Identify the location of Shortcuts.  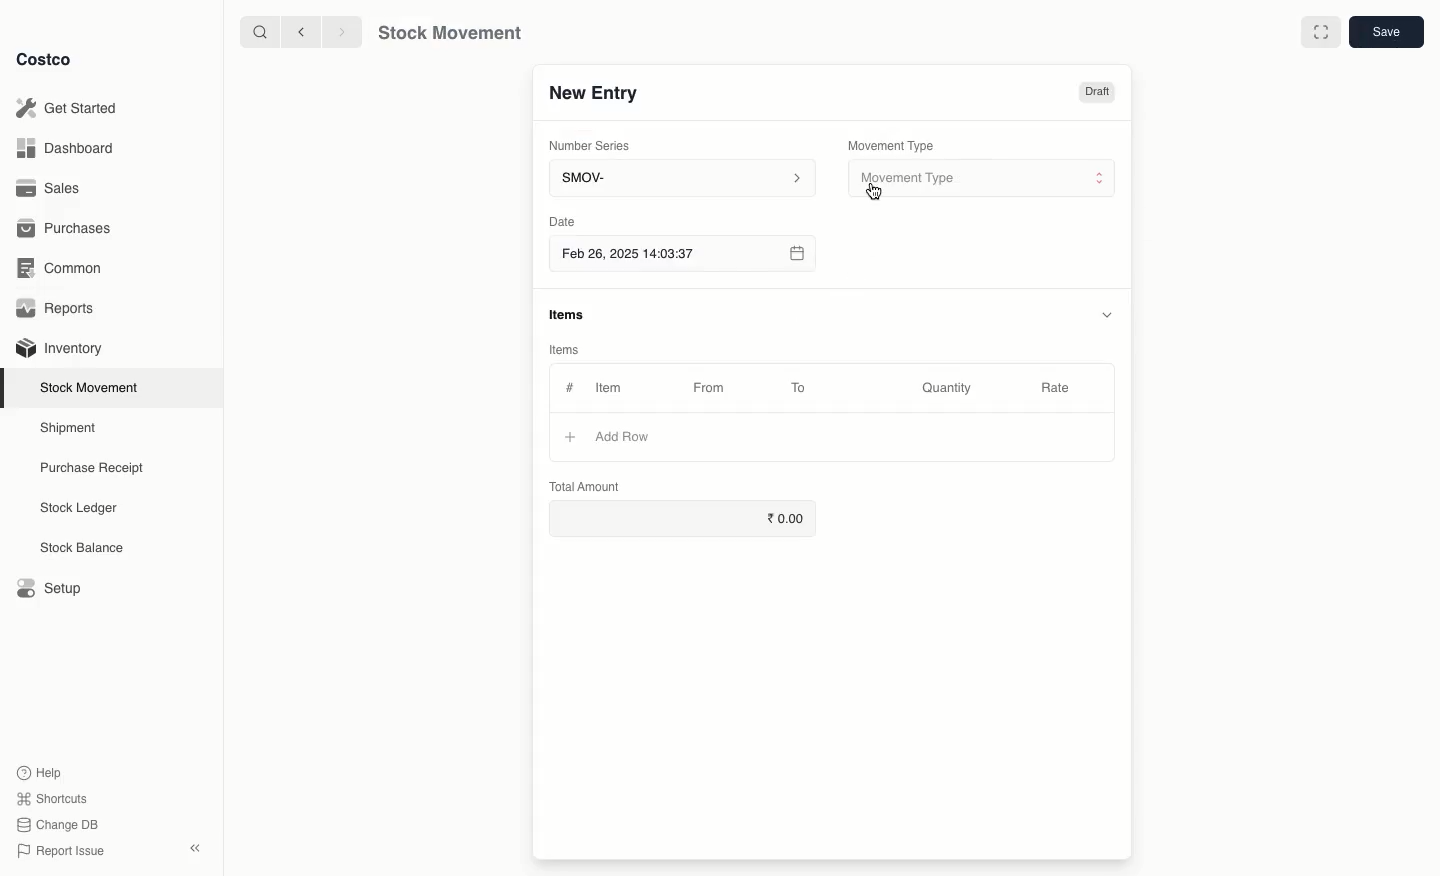
(52, 796).